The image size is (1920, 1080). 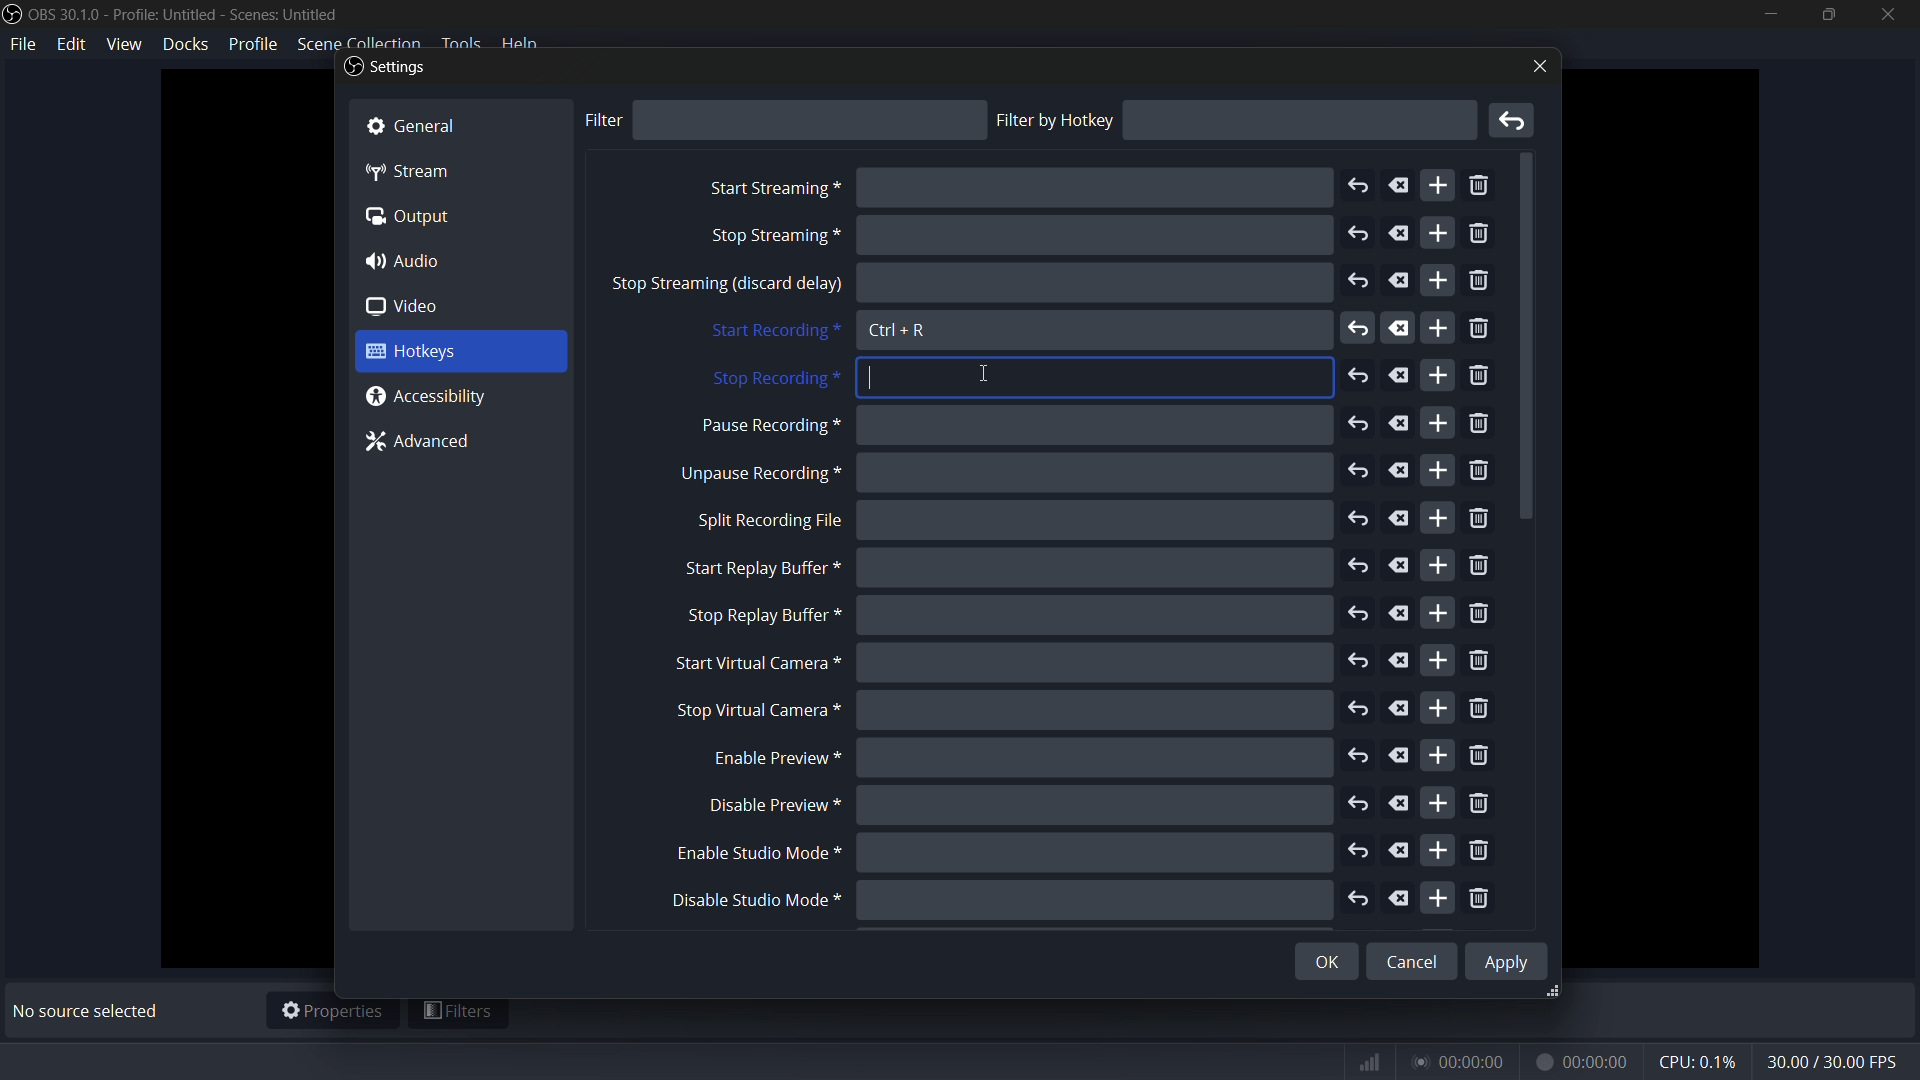 What do you see at coordinates (1401, 283) in the screenshot?
I see `delete` at bounding box center [1401, 283].